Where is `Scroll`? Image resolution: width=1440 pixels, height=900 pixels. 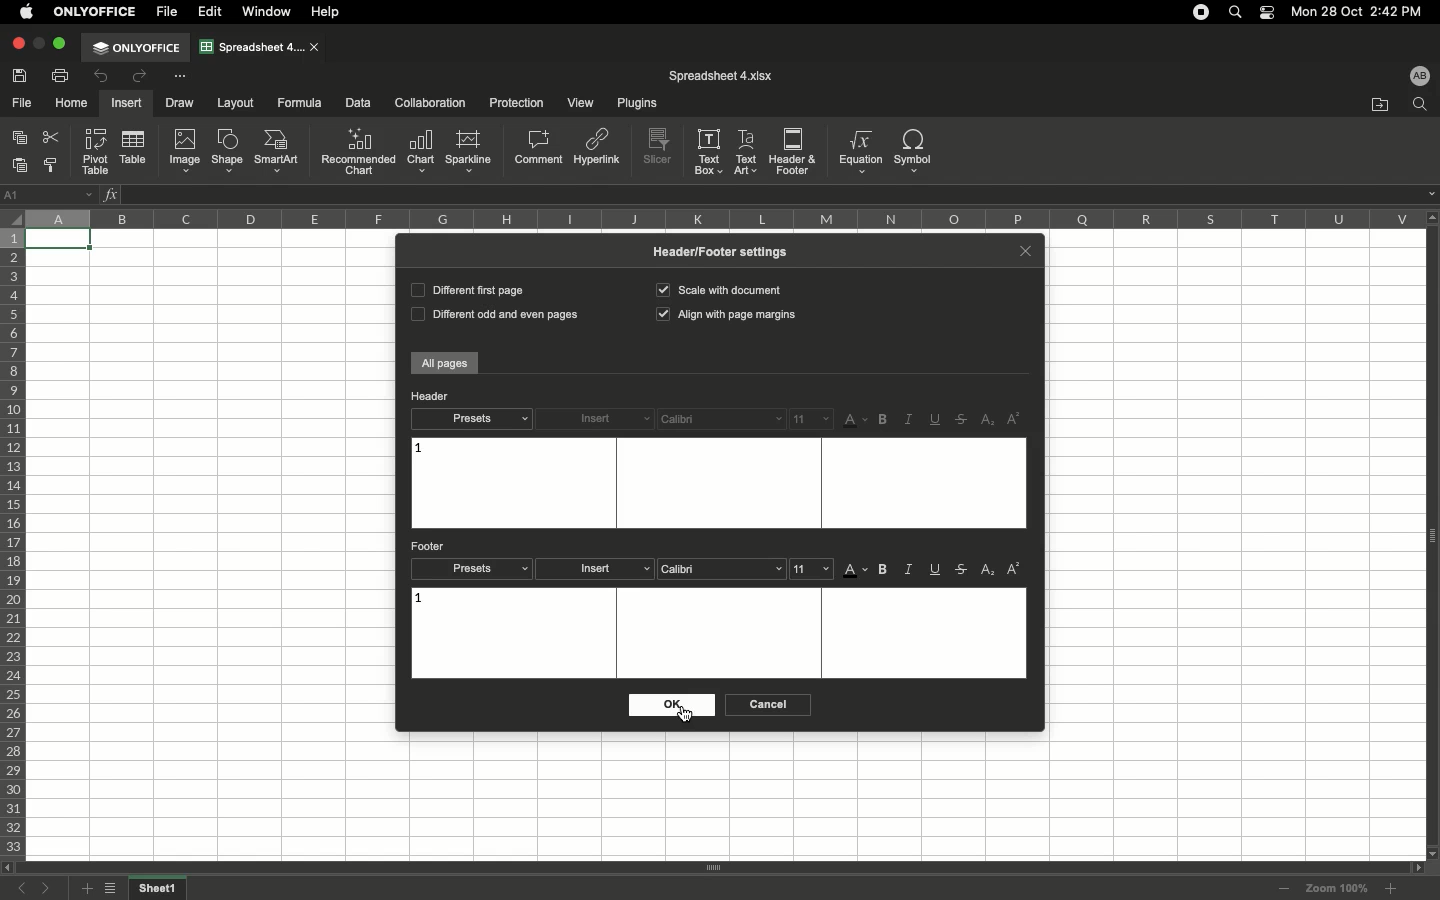 Scroll is located at coordinates (713, 869).